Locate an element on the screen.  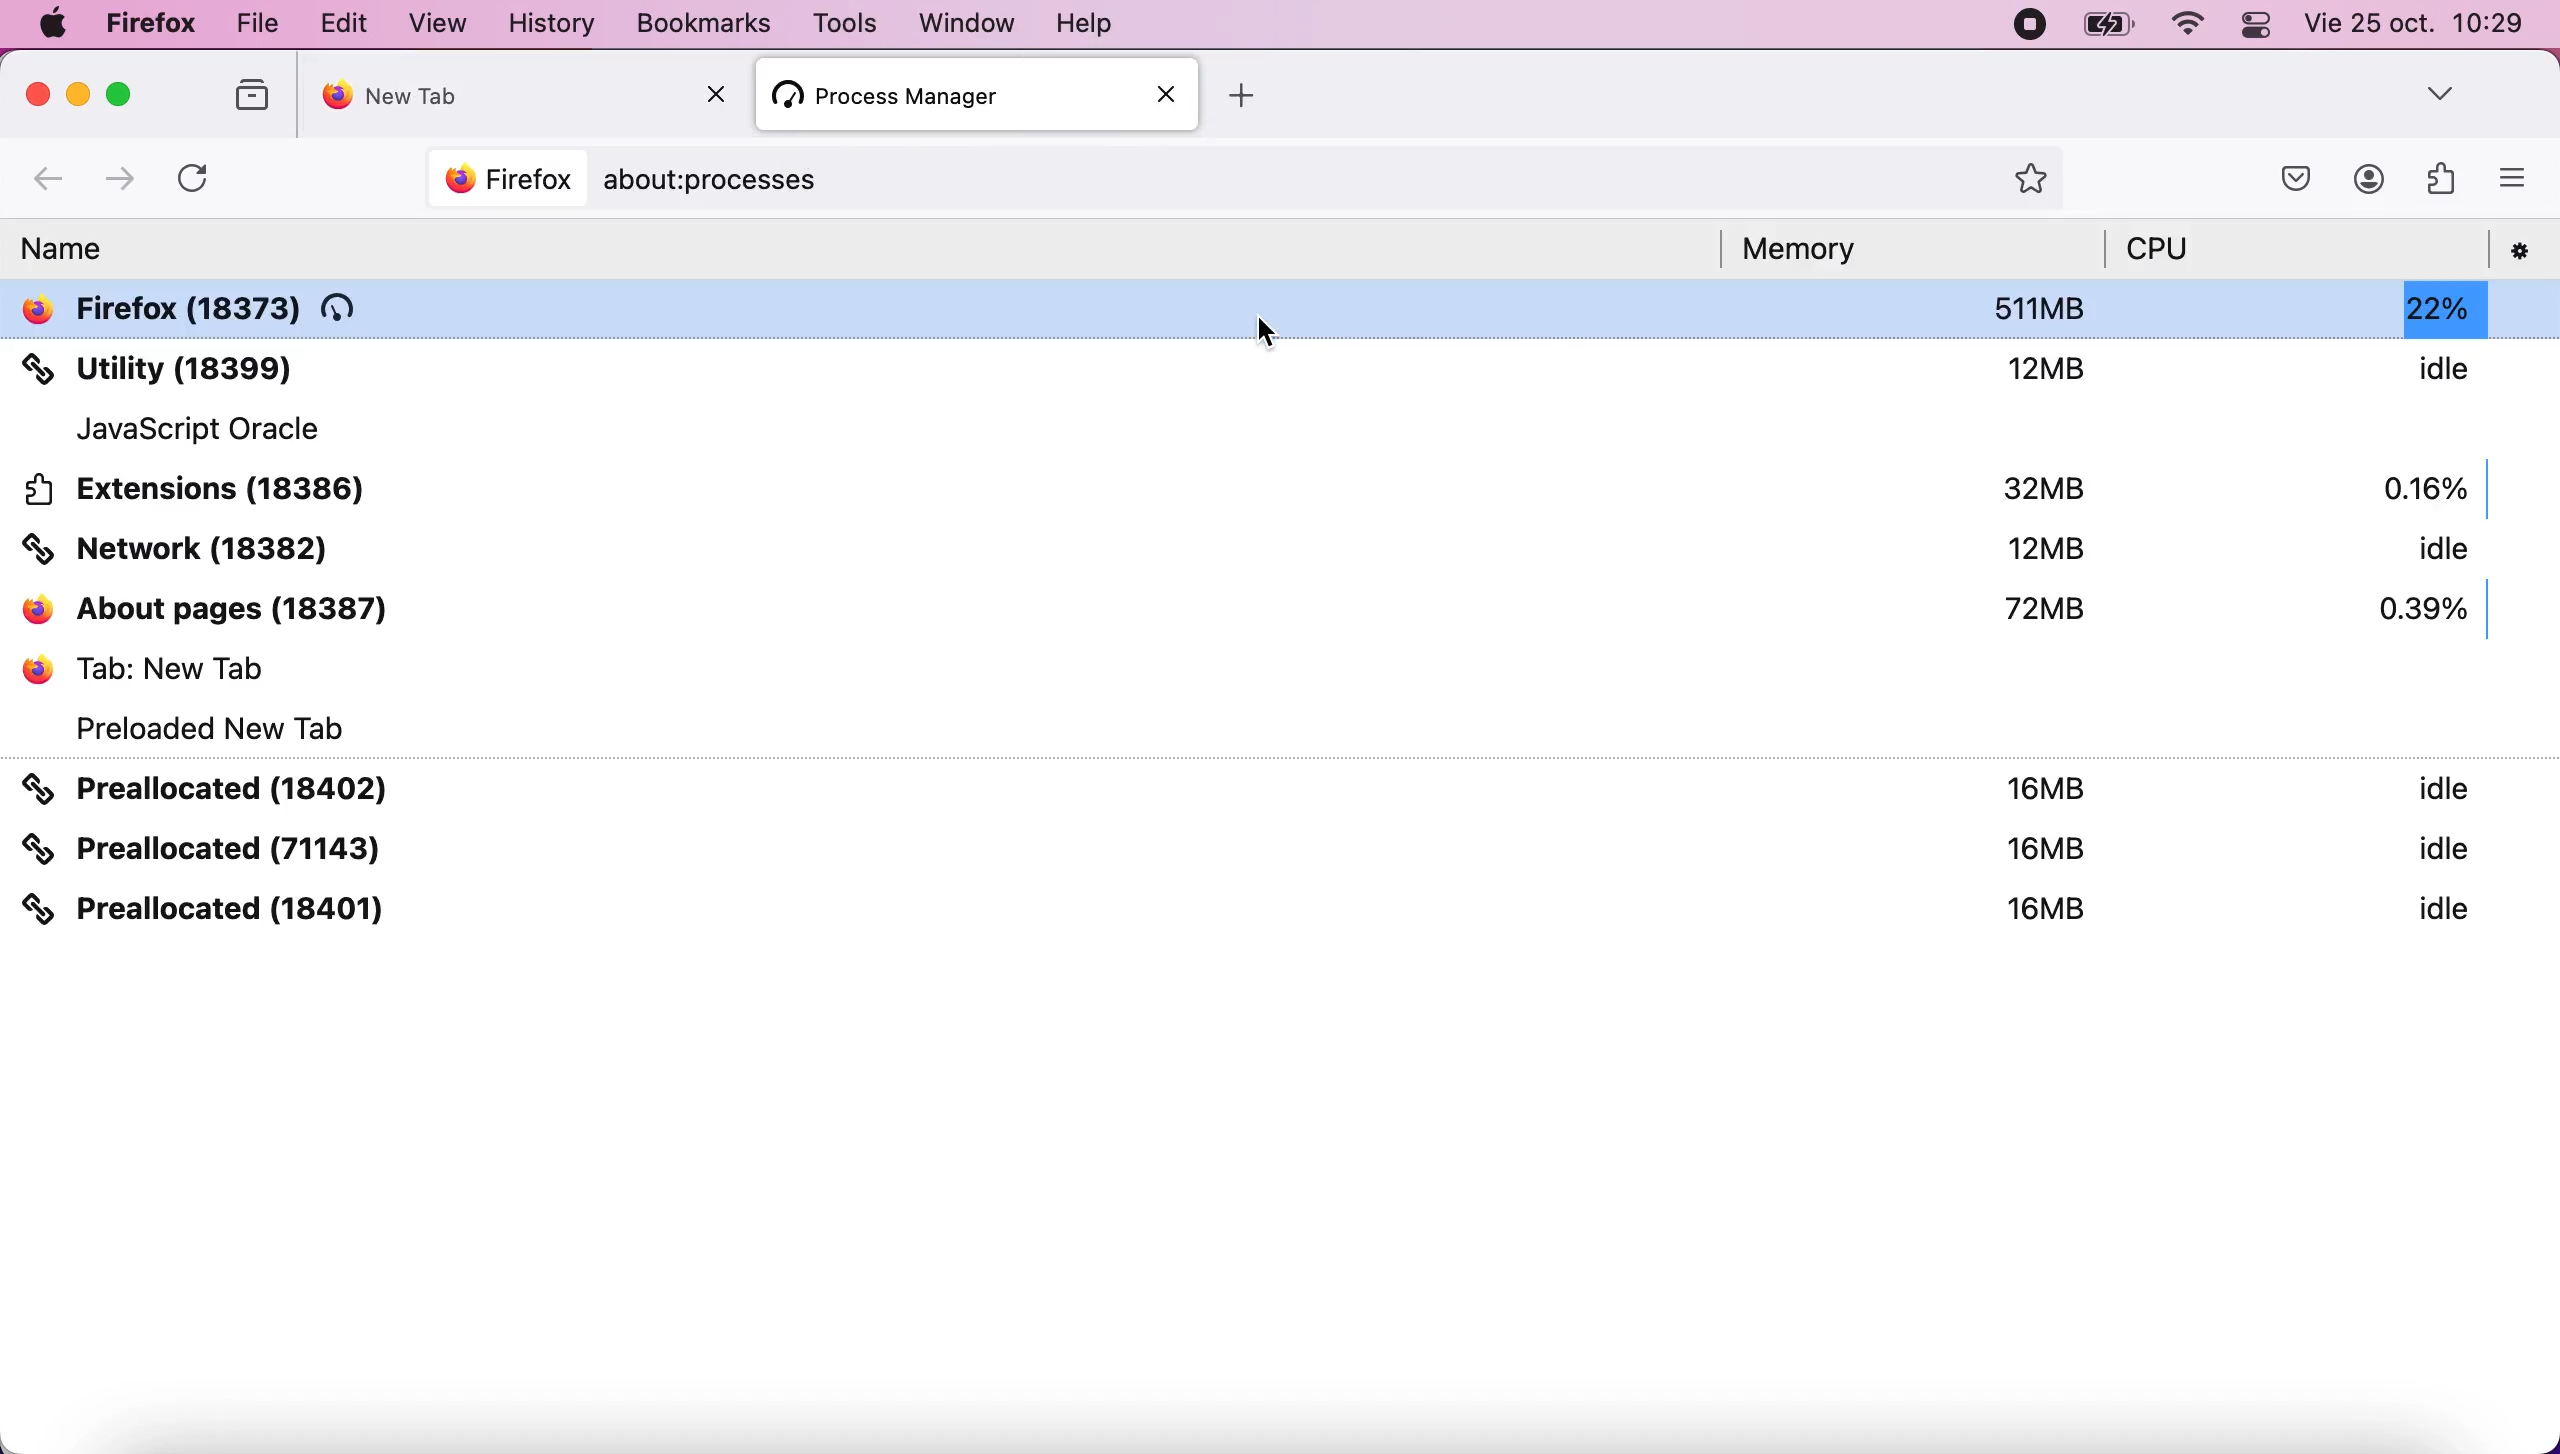
Close is located at coordinates (40, 94).